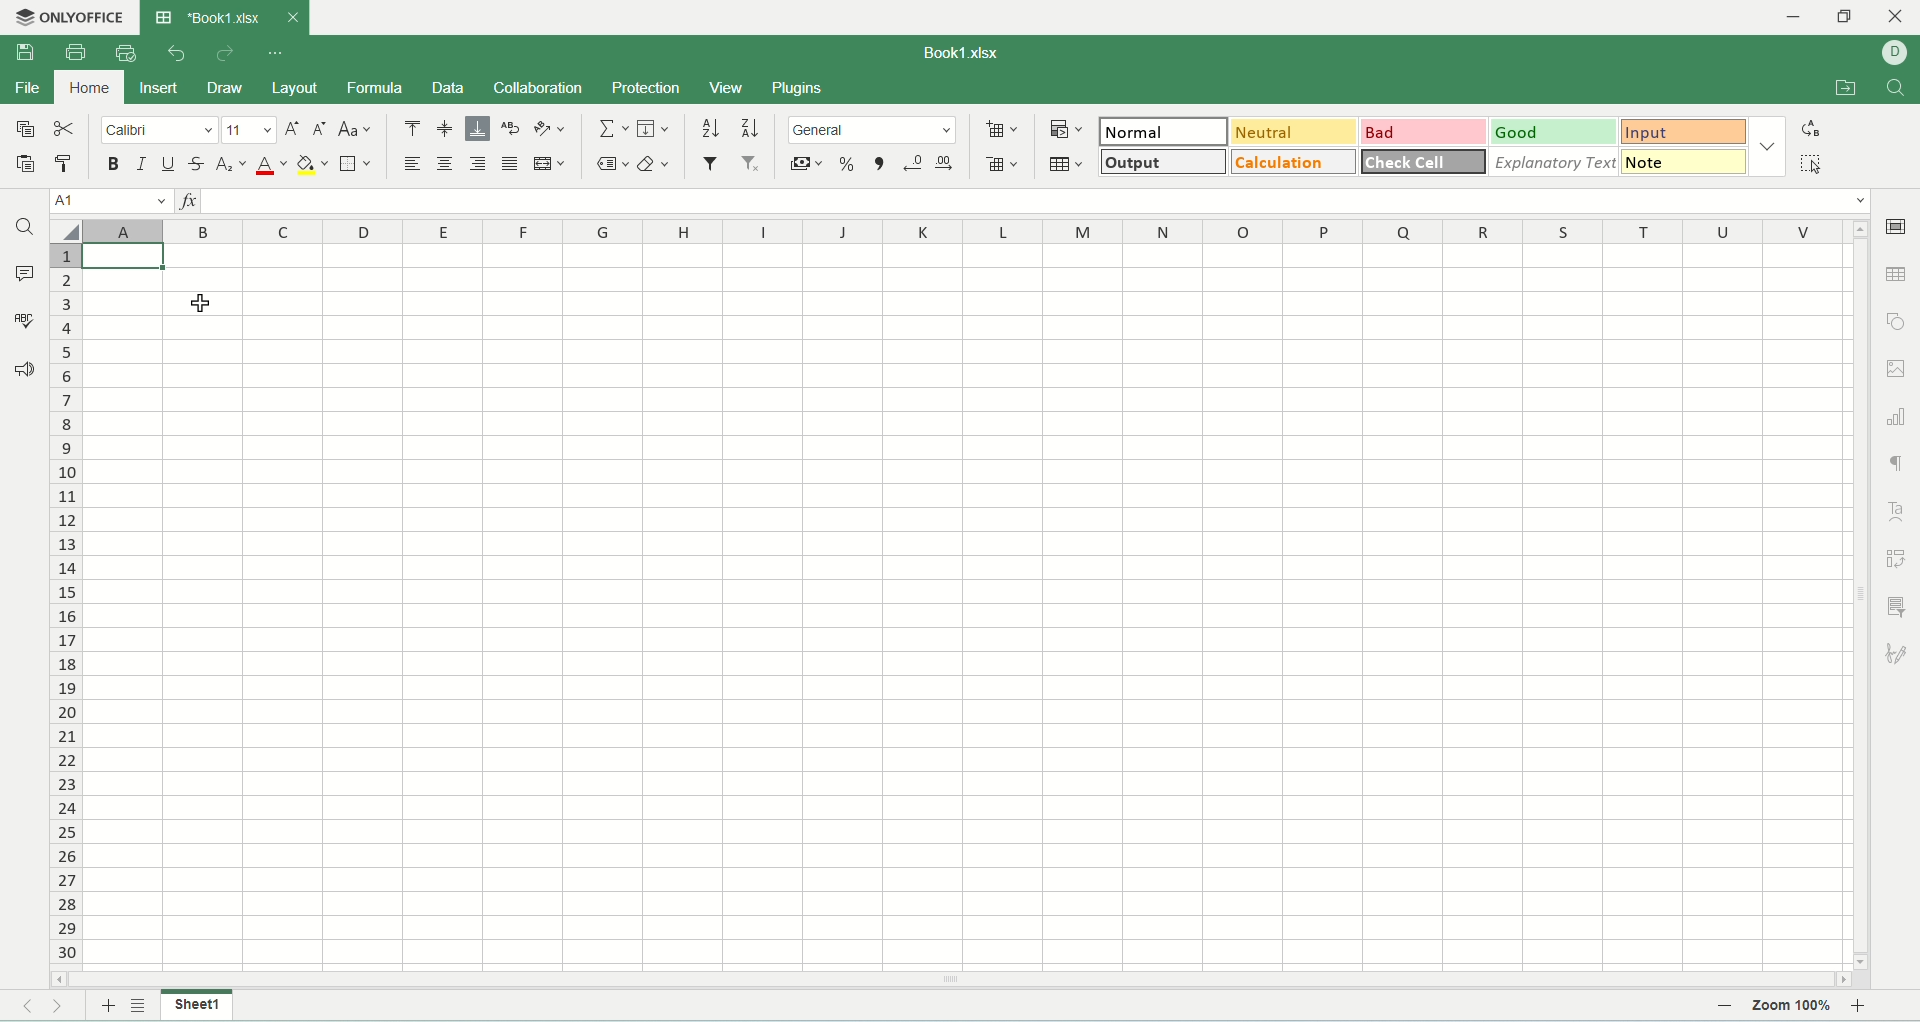 This screenshot has width=1920, height=1022. I want to click on next, so click(67, 1007).